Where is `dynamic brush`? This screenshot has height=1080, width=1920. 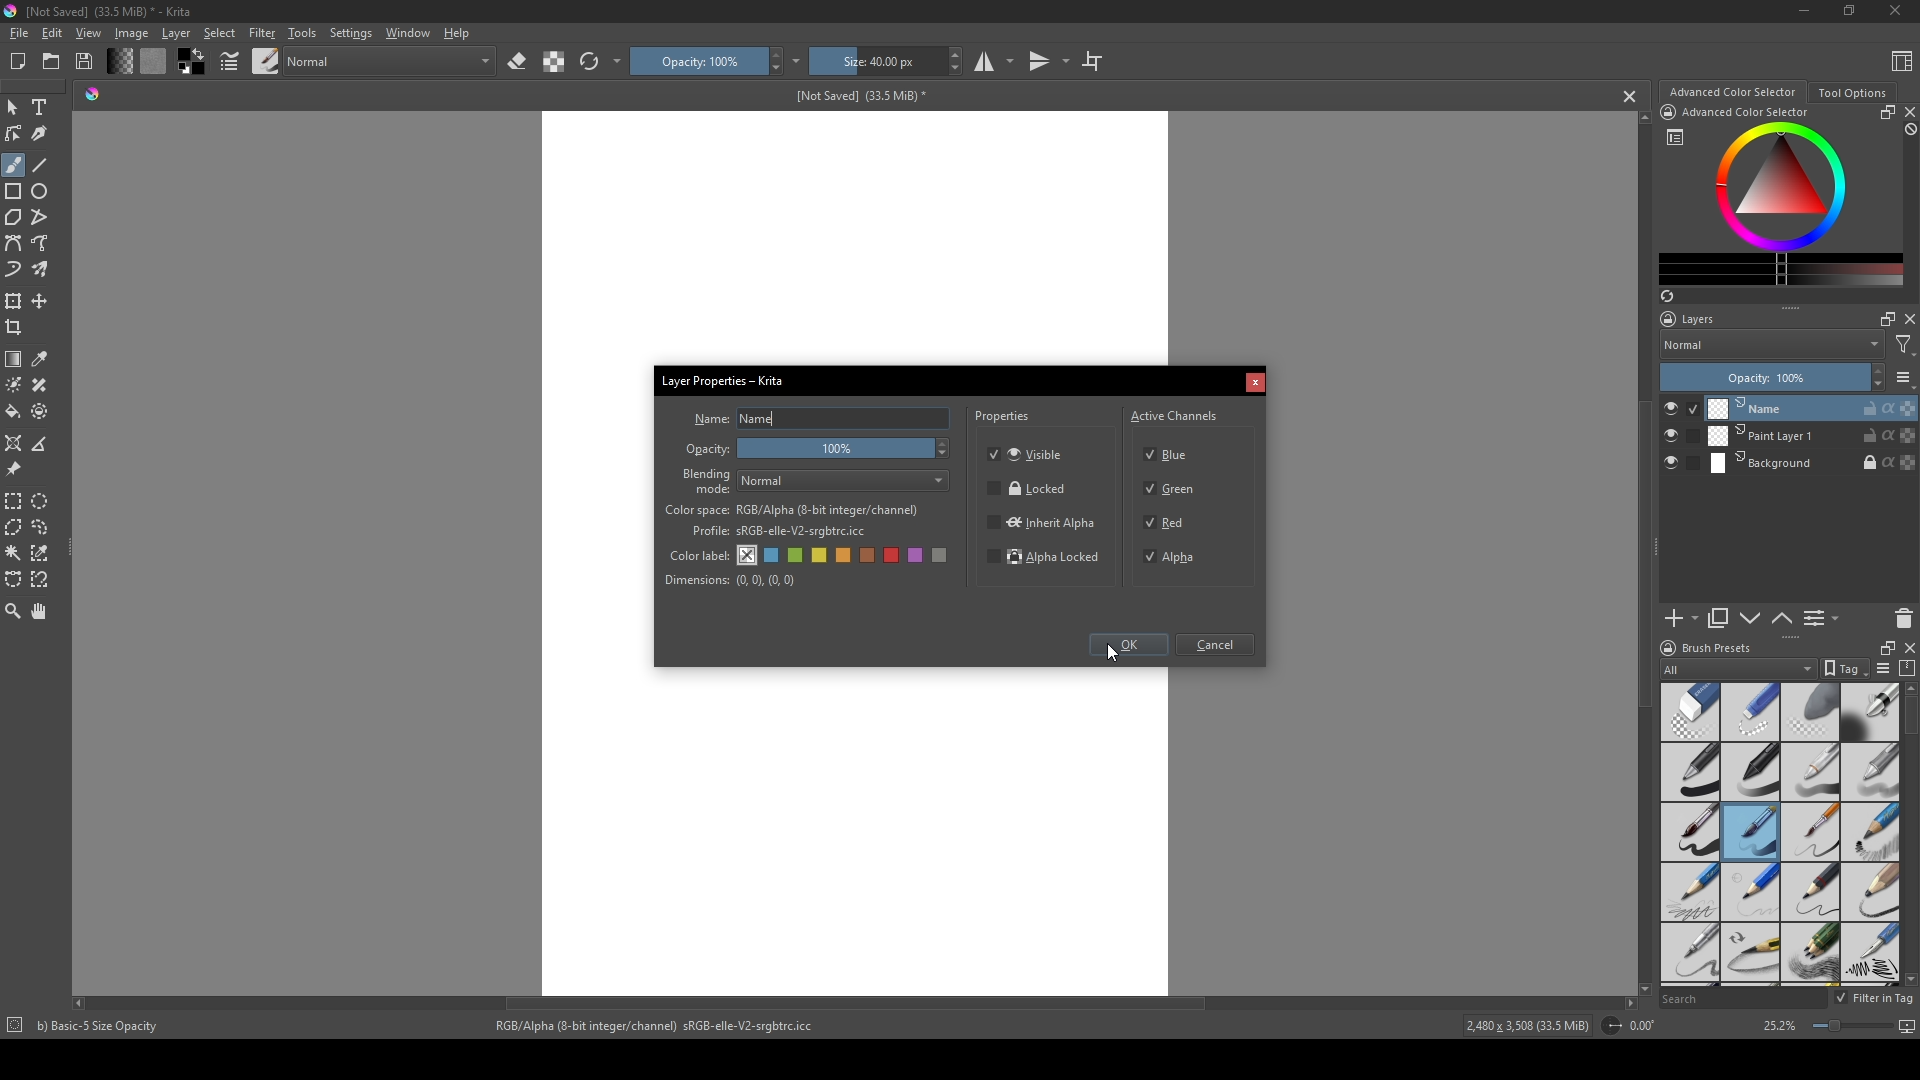 dynamic brush is located at coordinates (14, 271).